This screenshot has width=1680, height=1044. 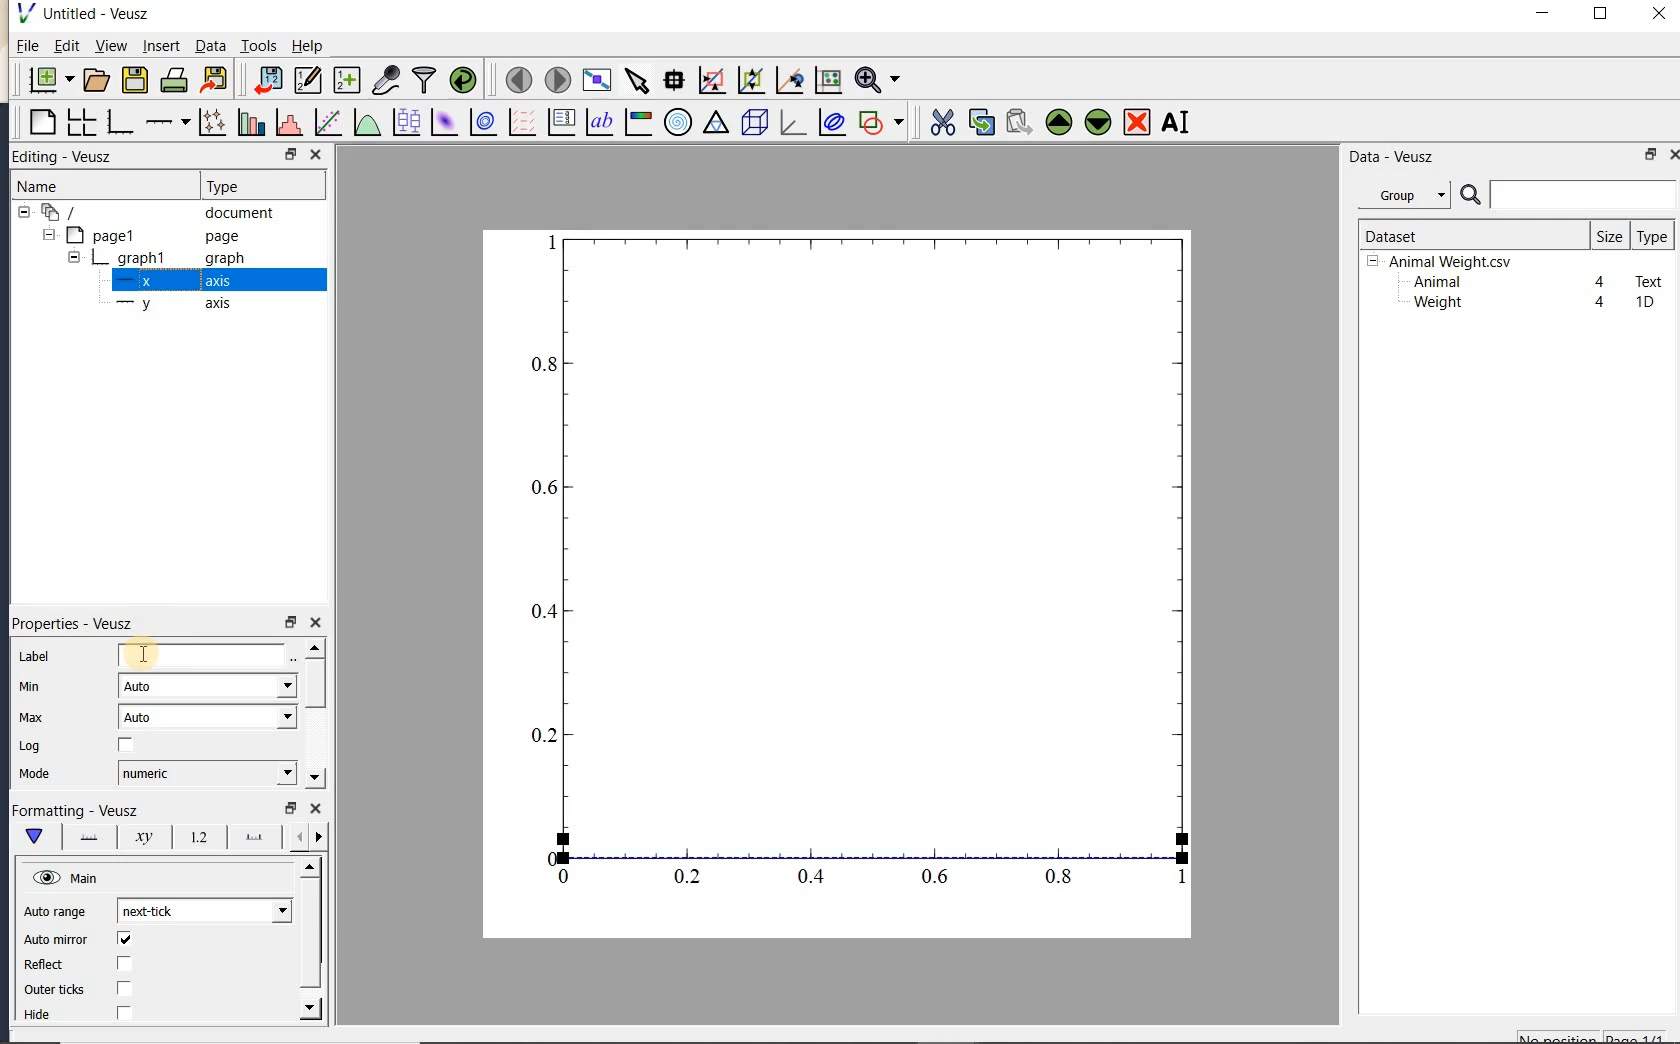 I want to click on create new datasets, so click(x=347, y=78).